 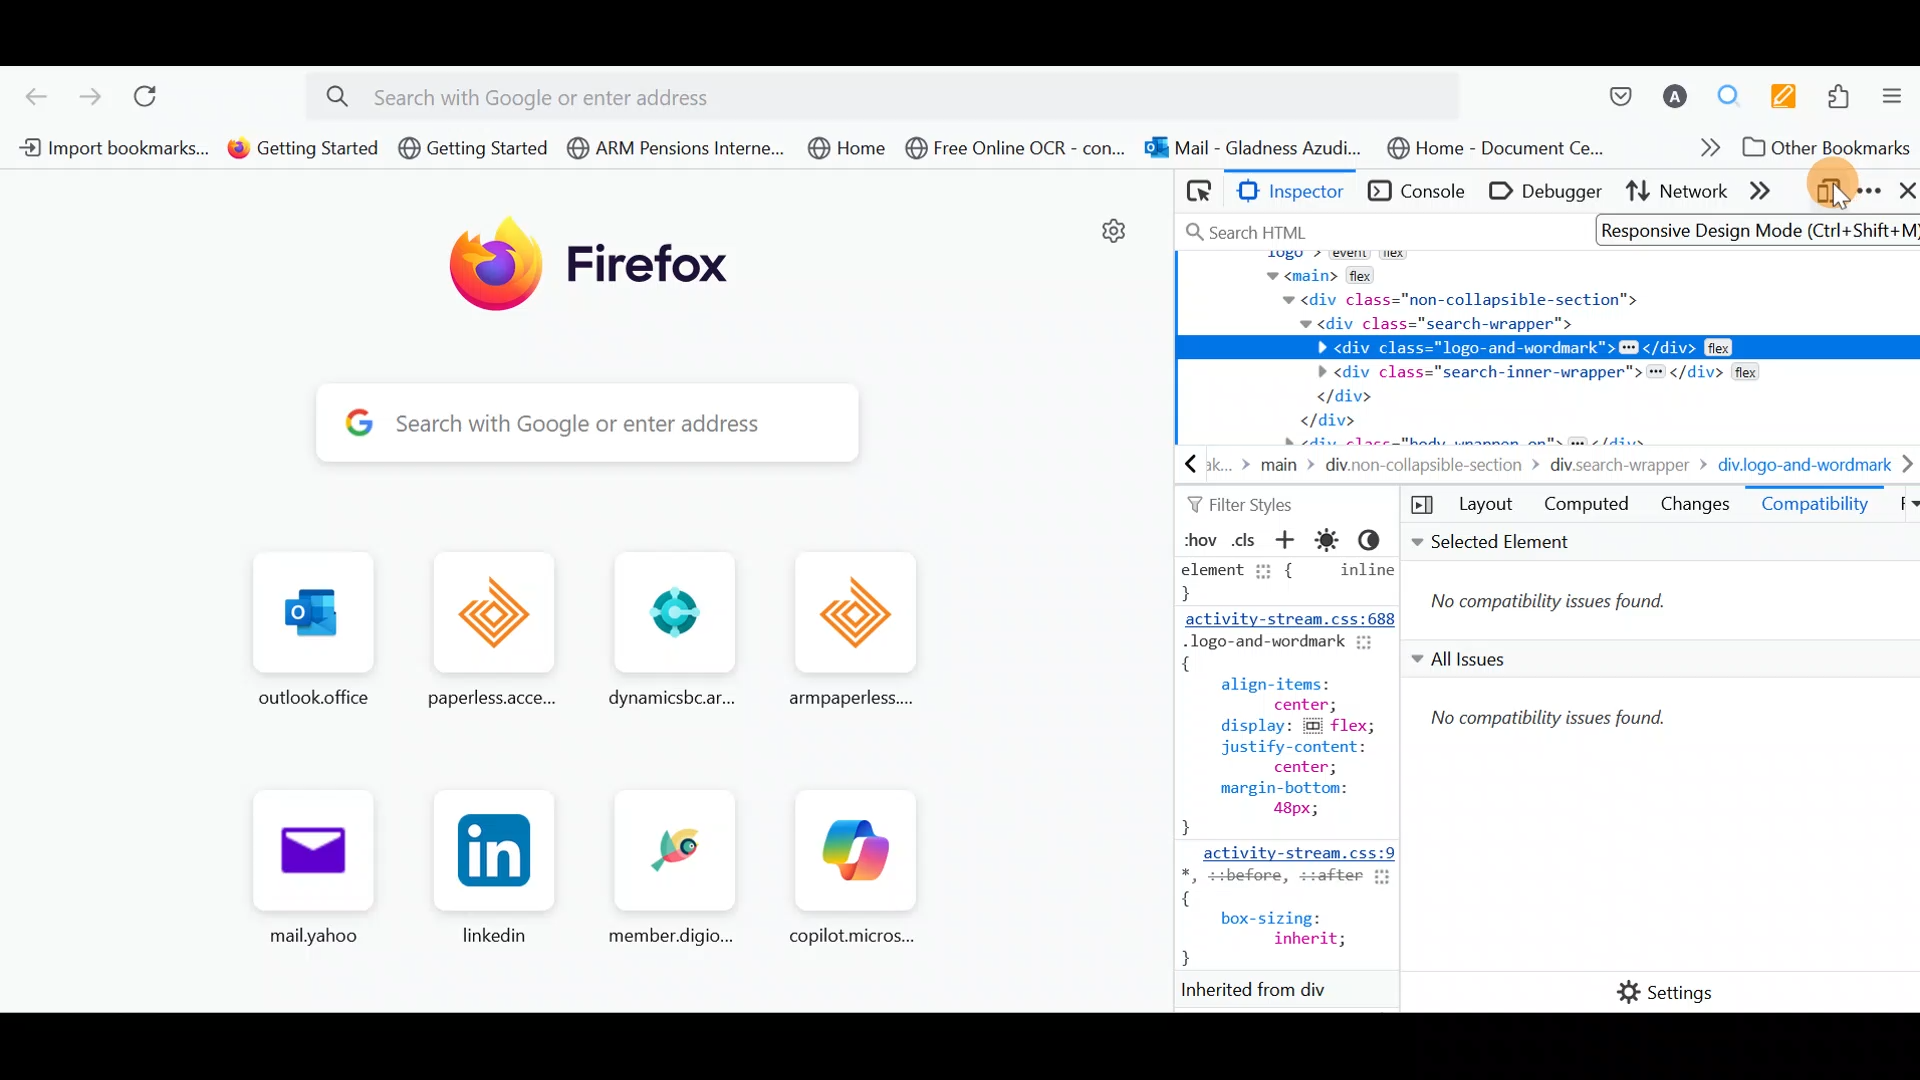 I want to click on Bookmark 2, so click(x=298, y=153).